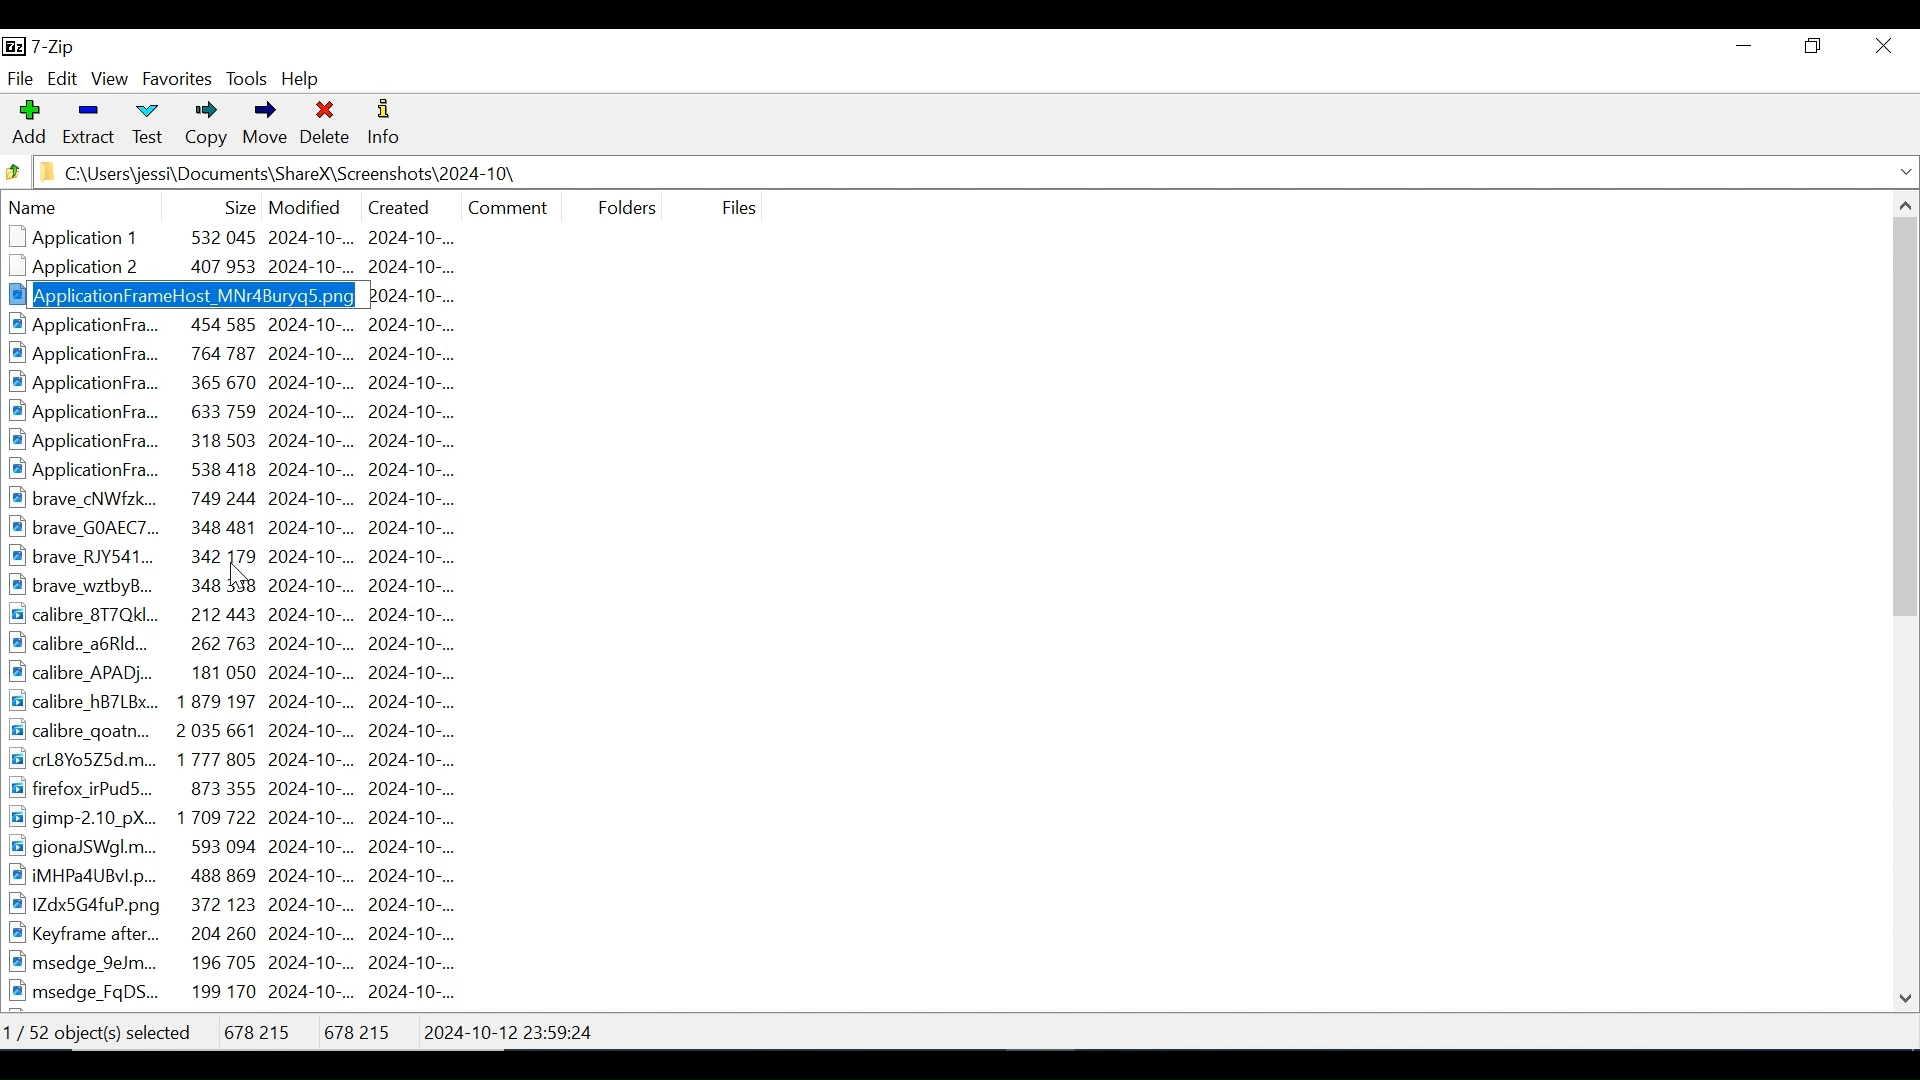 The width and height of the screenshot is (1920, 1080). Describe the element at coordinates (253, 675) in the screenshot. I see `calibre_APAD... 181 050 2024-10-.. 2024-10-...` at that location.